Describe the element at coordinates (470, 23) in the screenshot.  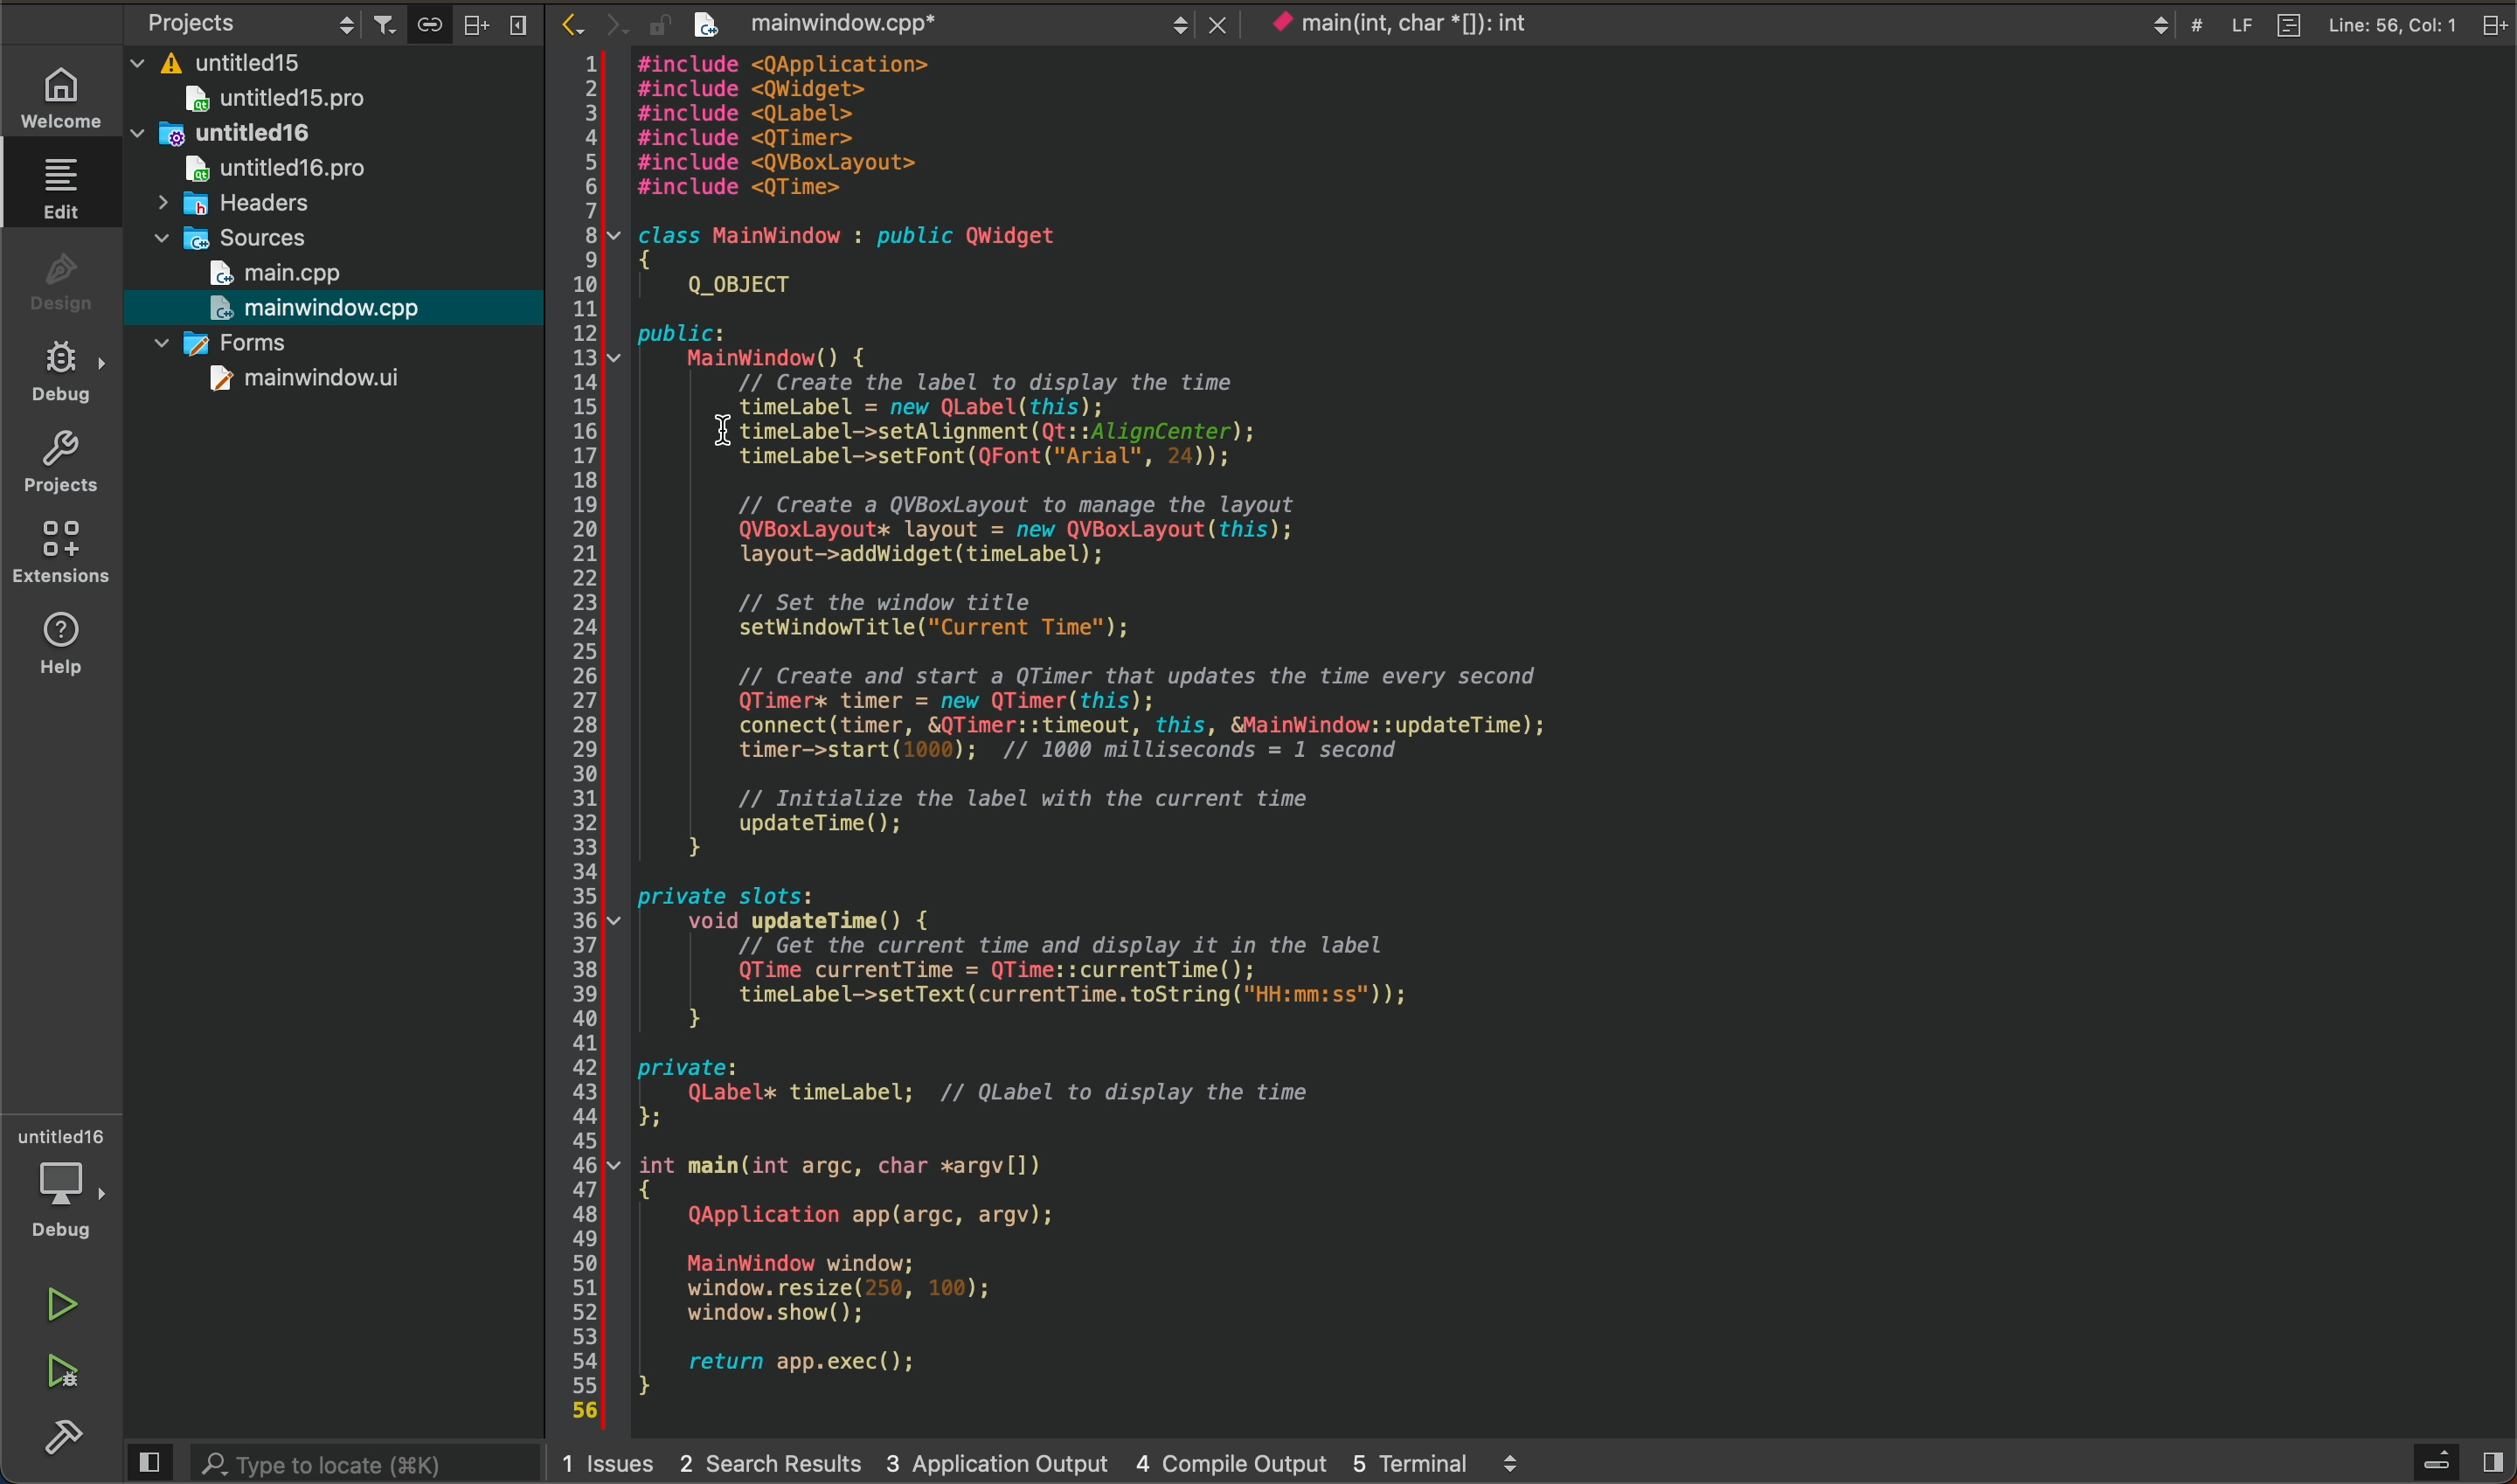
I see `Arrange` at that location.